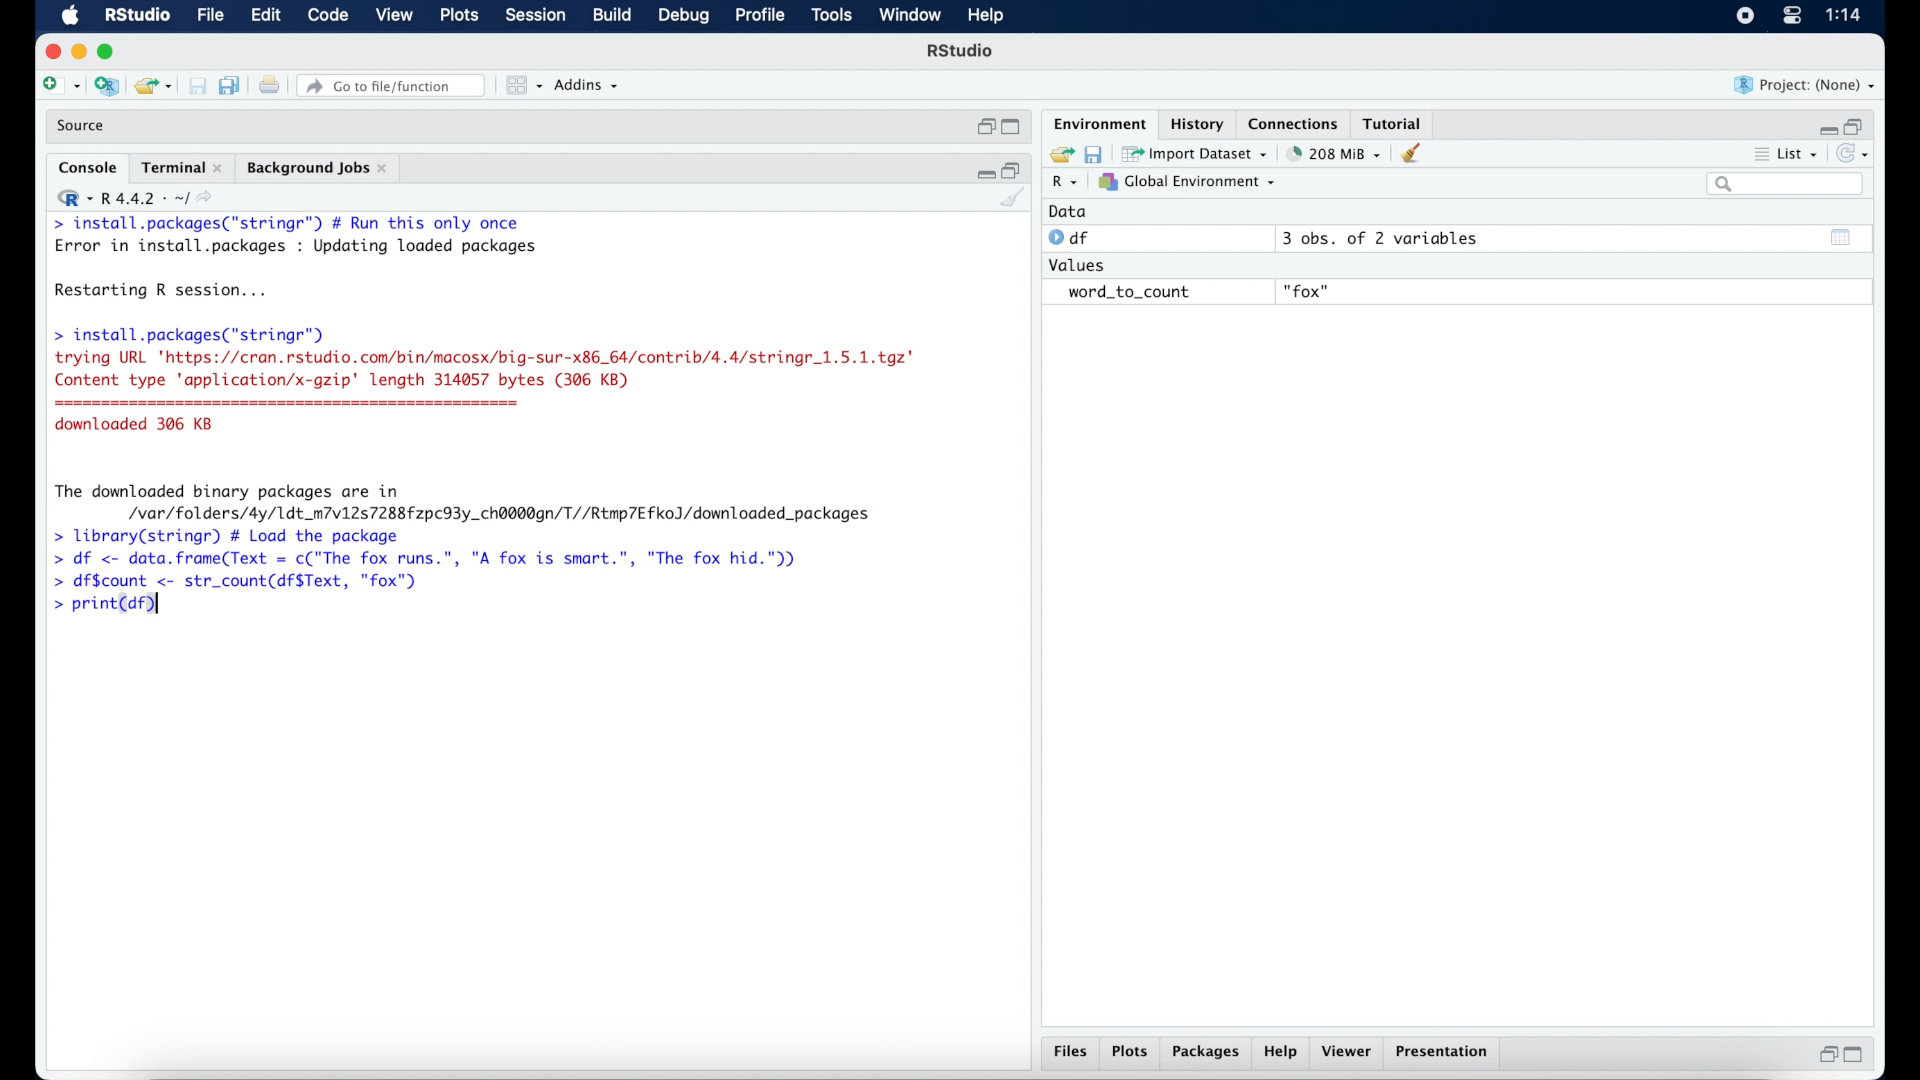  What do you see at coordinates (1385, 238) in the screenshot?
I see `3 obs, of 1 variable` at bounding box center [1385, 238].